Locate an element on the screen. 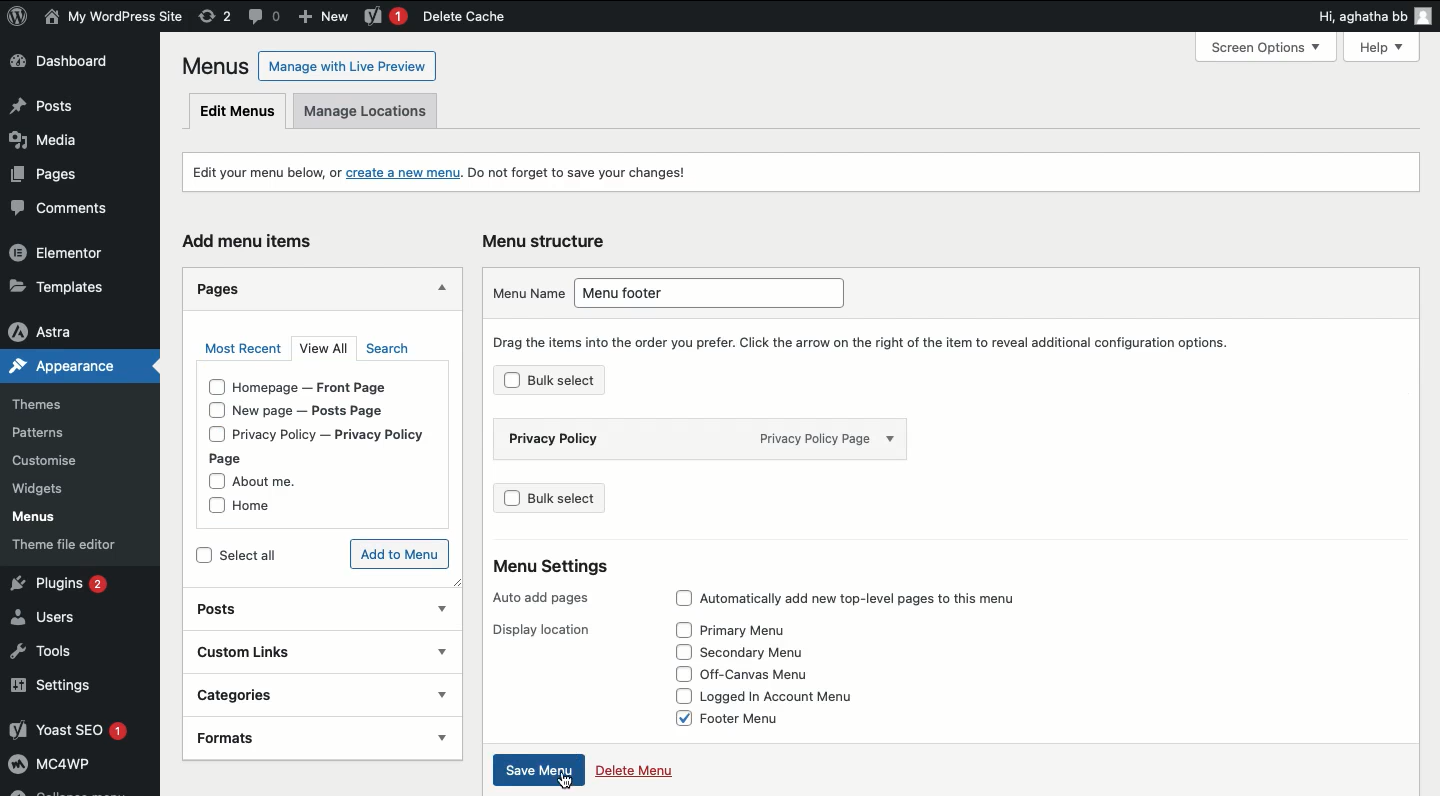  Search is located at coordinates (386, 349).